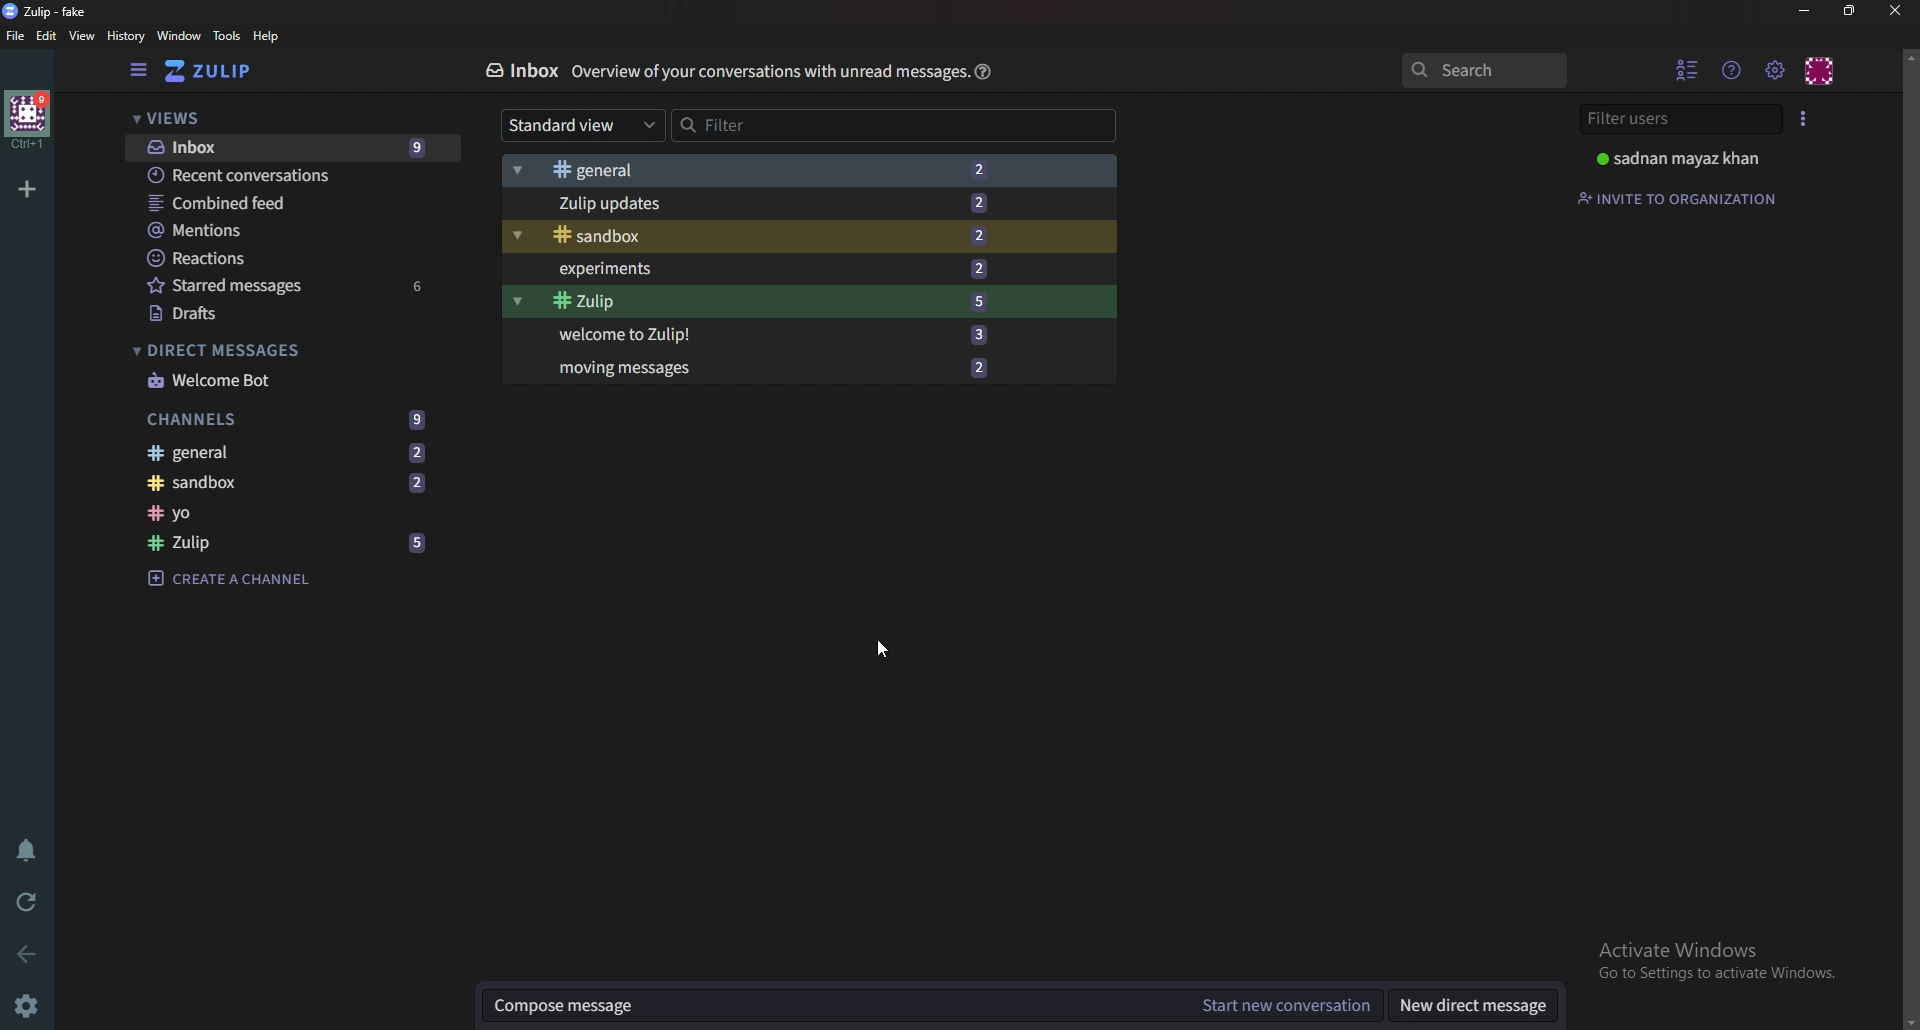 Image resolution: width=1920 pixels, height=1030 pixels. I want to click on Sandbox, so click(786, 236).